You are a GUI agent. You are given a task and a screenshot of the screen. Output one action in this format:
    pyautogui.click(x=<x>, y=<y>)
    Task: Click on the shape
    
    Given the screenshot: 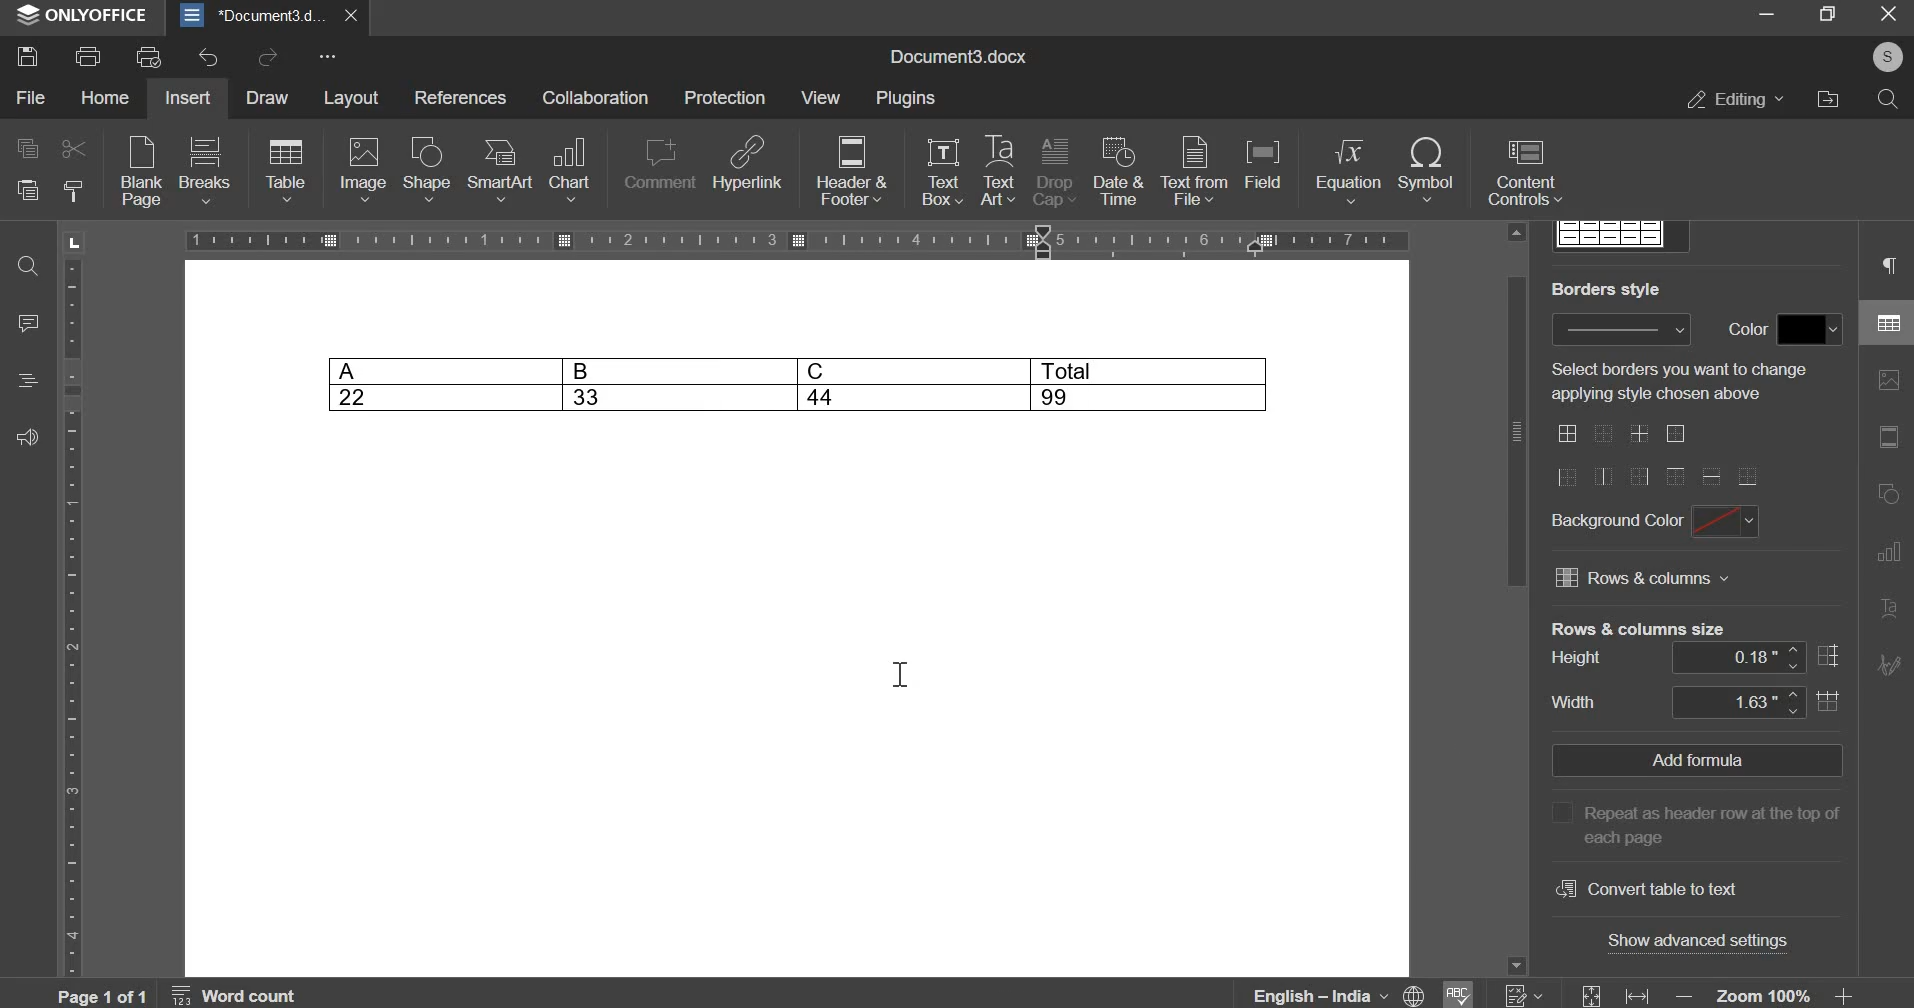 What is the action you would take?
    pyautogui.click(x=427, y=169)
    